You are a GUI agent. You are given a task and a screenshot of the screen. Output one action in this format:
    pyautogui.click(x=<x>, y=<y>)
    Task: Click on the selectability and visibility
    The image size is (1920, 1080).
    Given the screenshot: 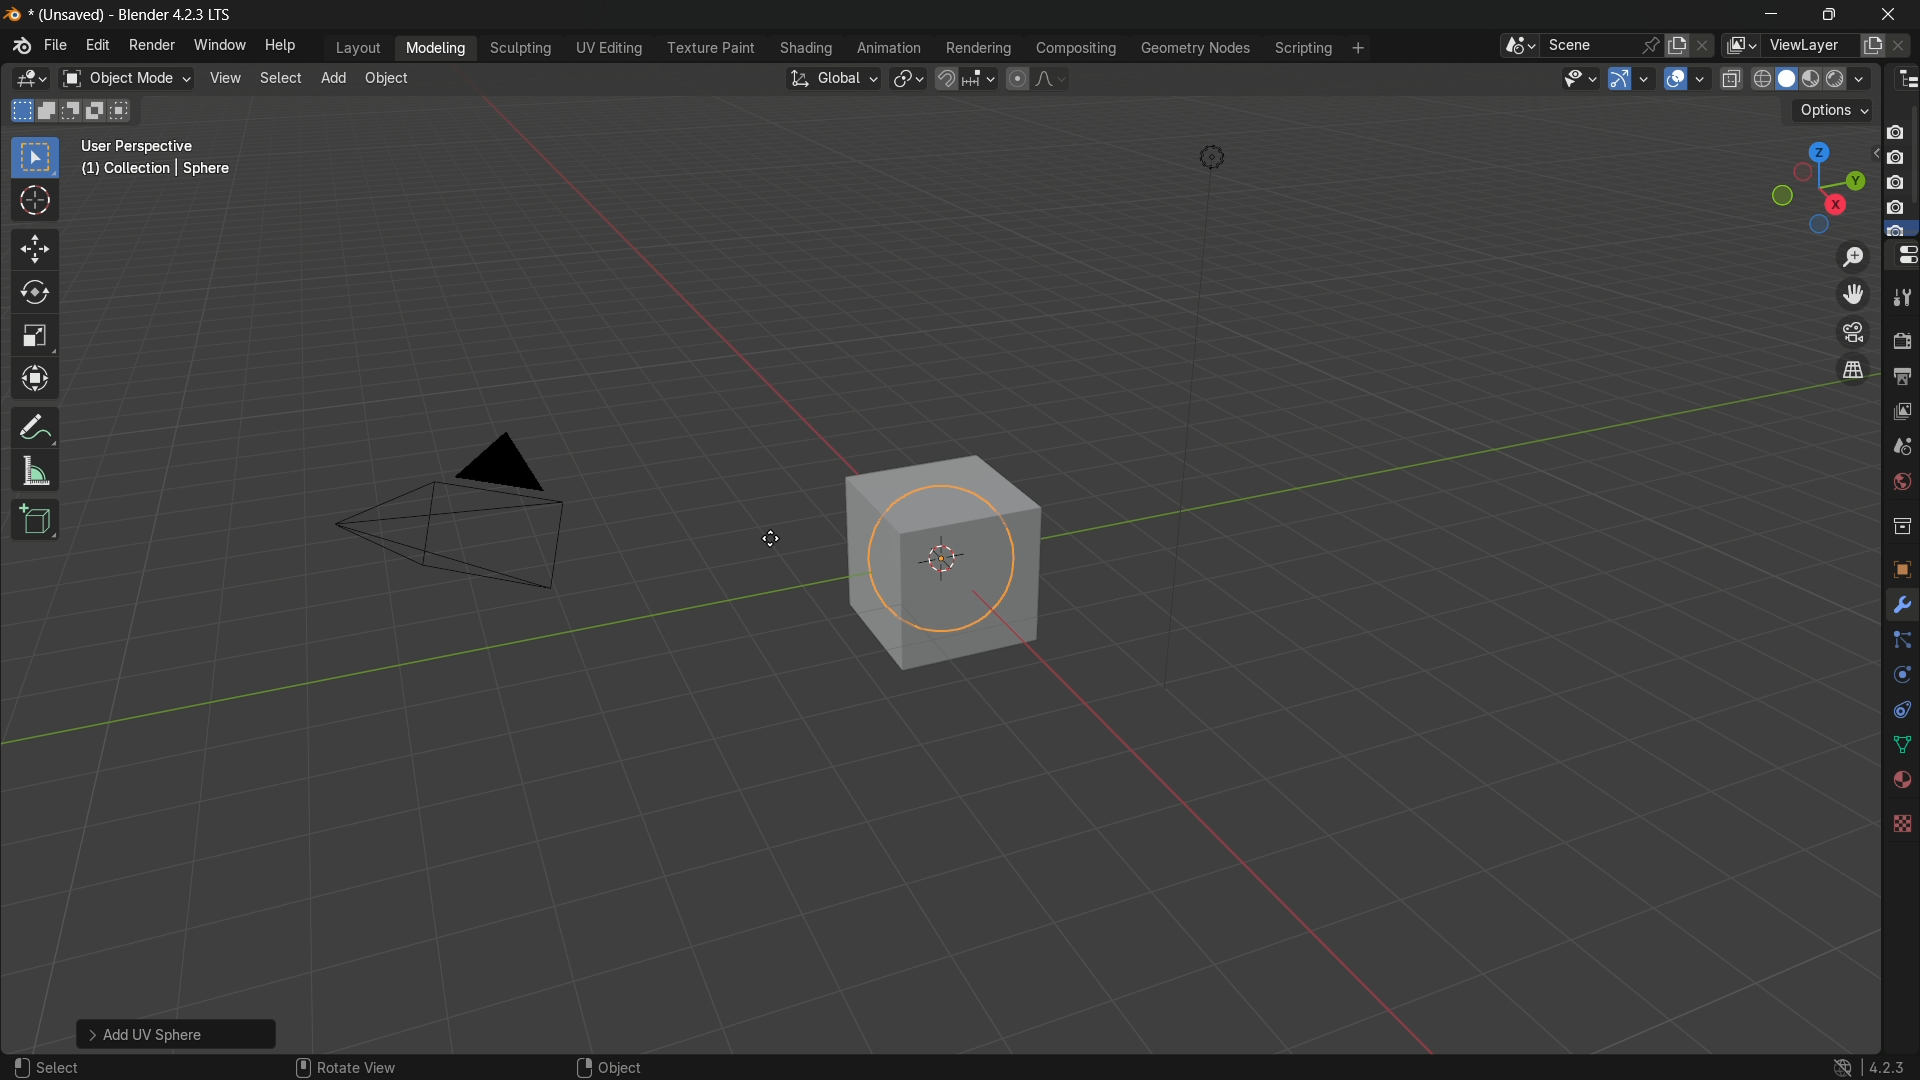 What is the action you would take?
    pyautogui.click(x=1581, y=80)
    